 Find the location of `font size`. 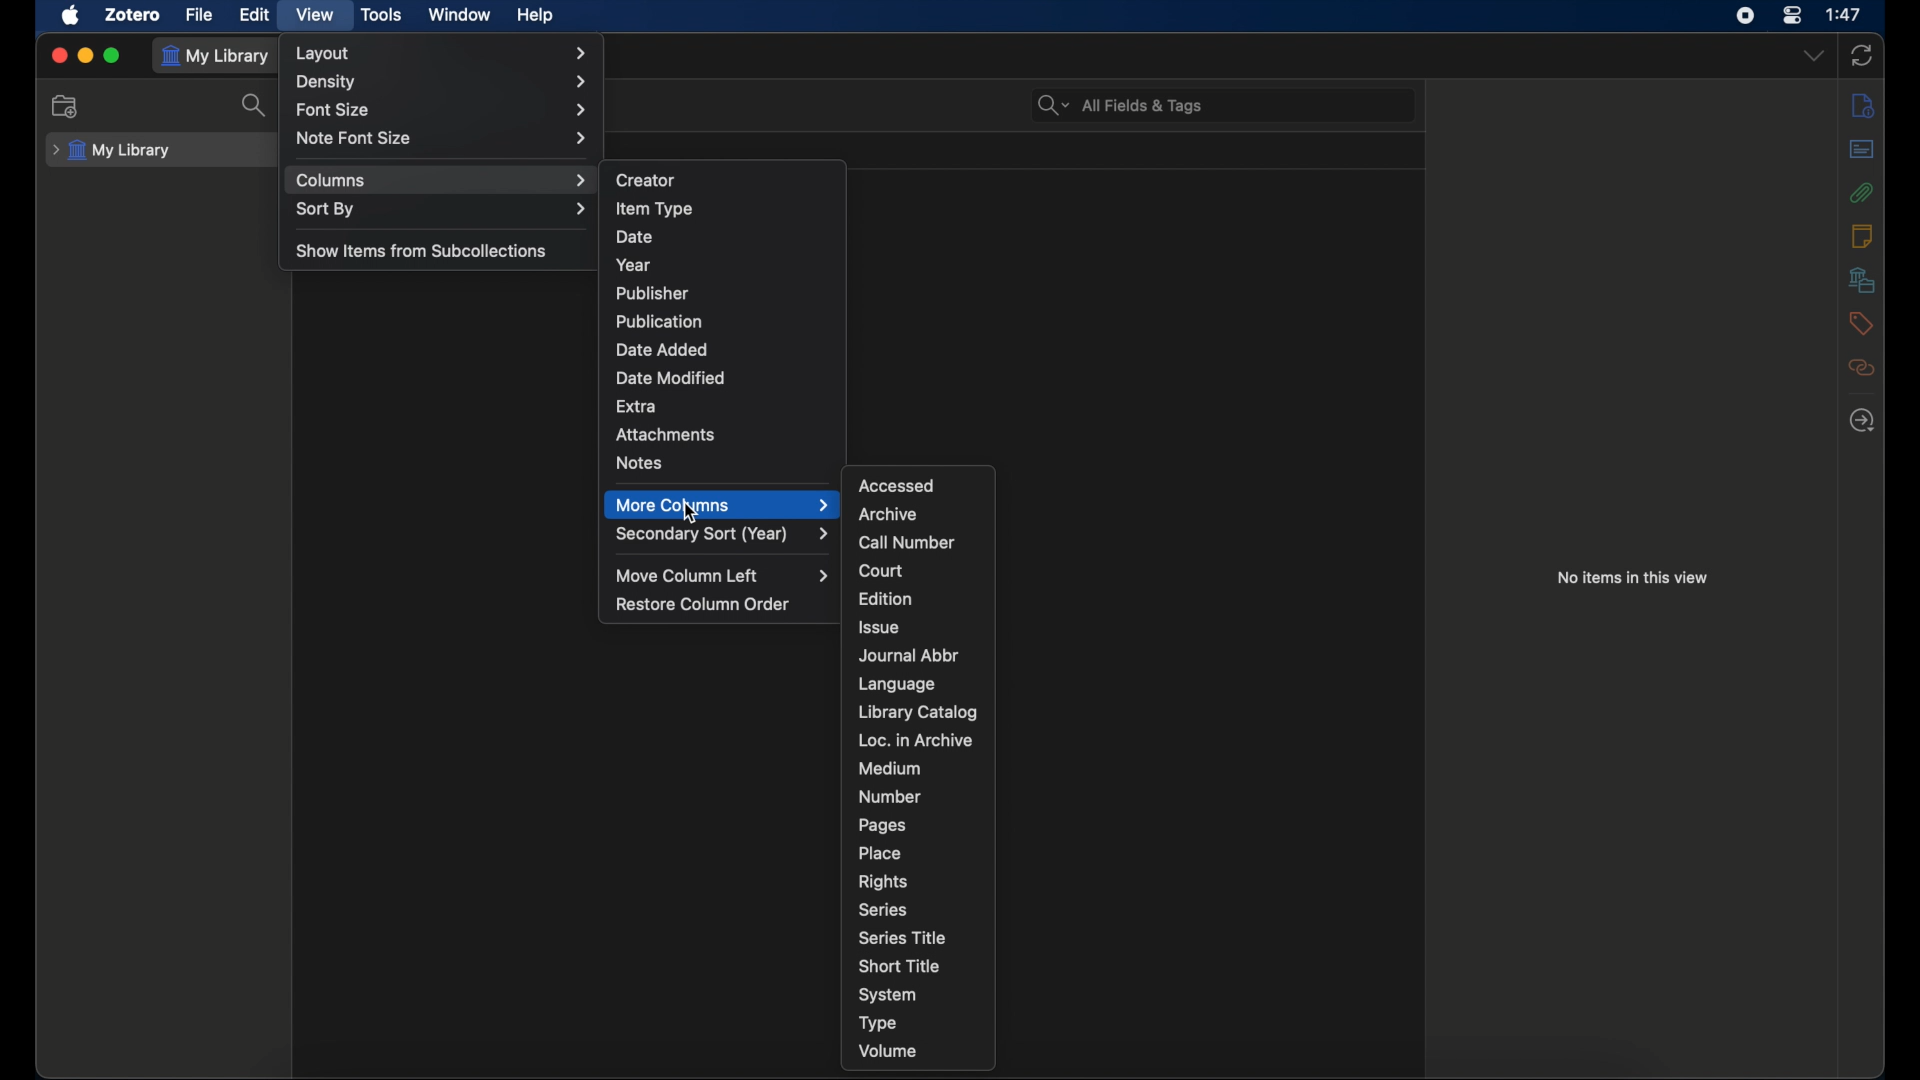

font size is located at coordinates (442, 111).